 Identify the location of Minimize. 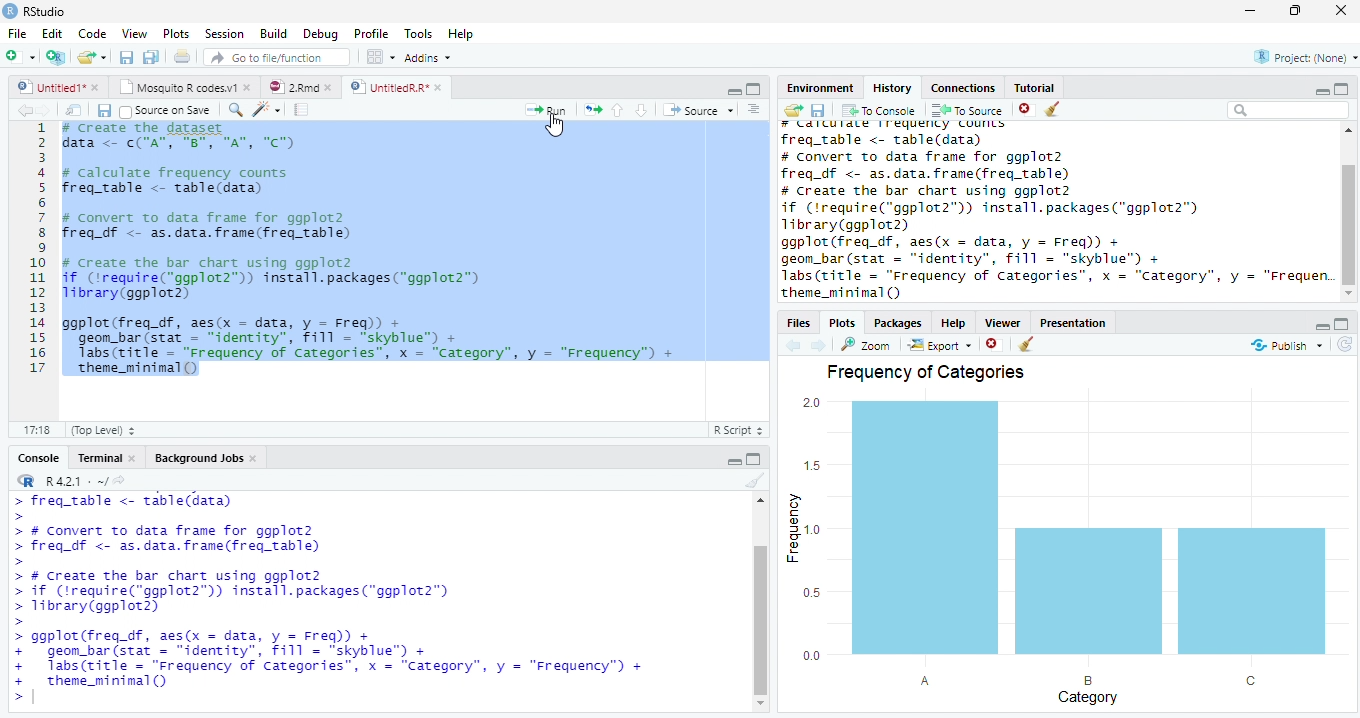
(731, 90).